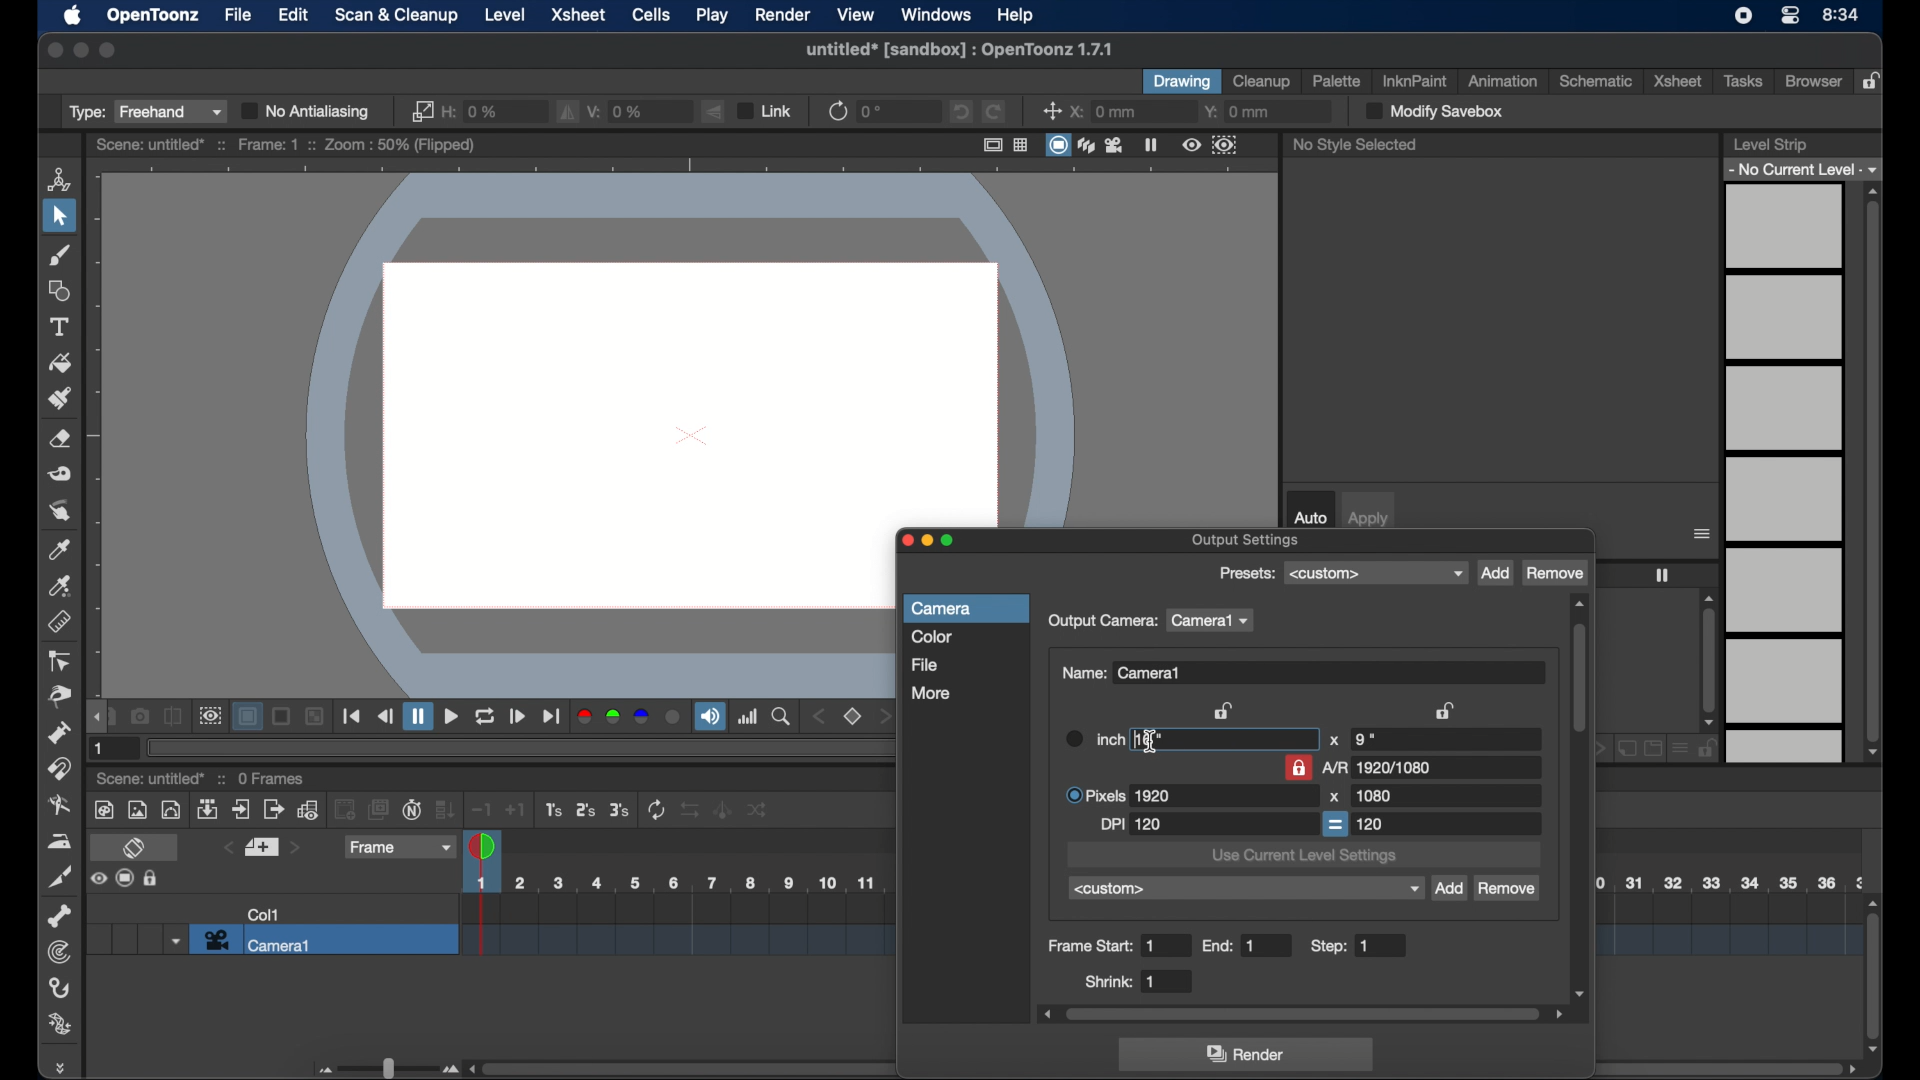 The height and width of the screenshot is (1080, 1920). I want to click on v, so click(618, 109).